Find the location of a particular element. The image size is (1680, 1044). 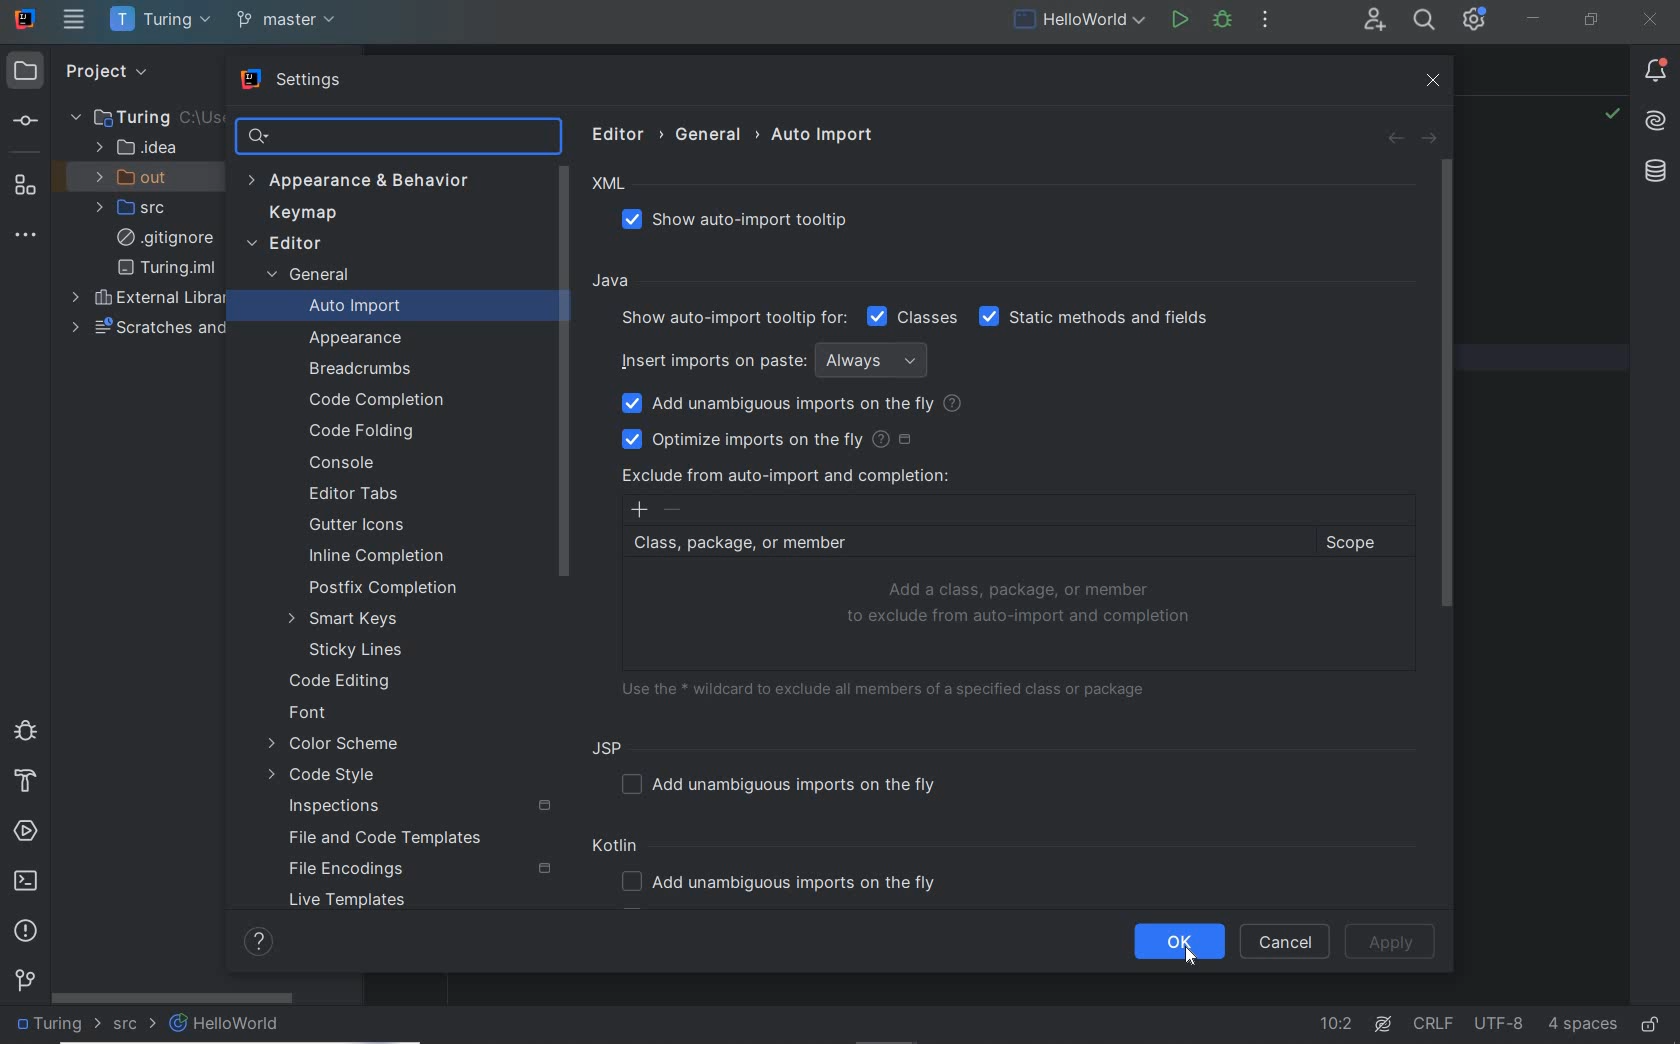

AUTO IMPORT is located at coordinates (341, 309).